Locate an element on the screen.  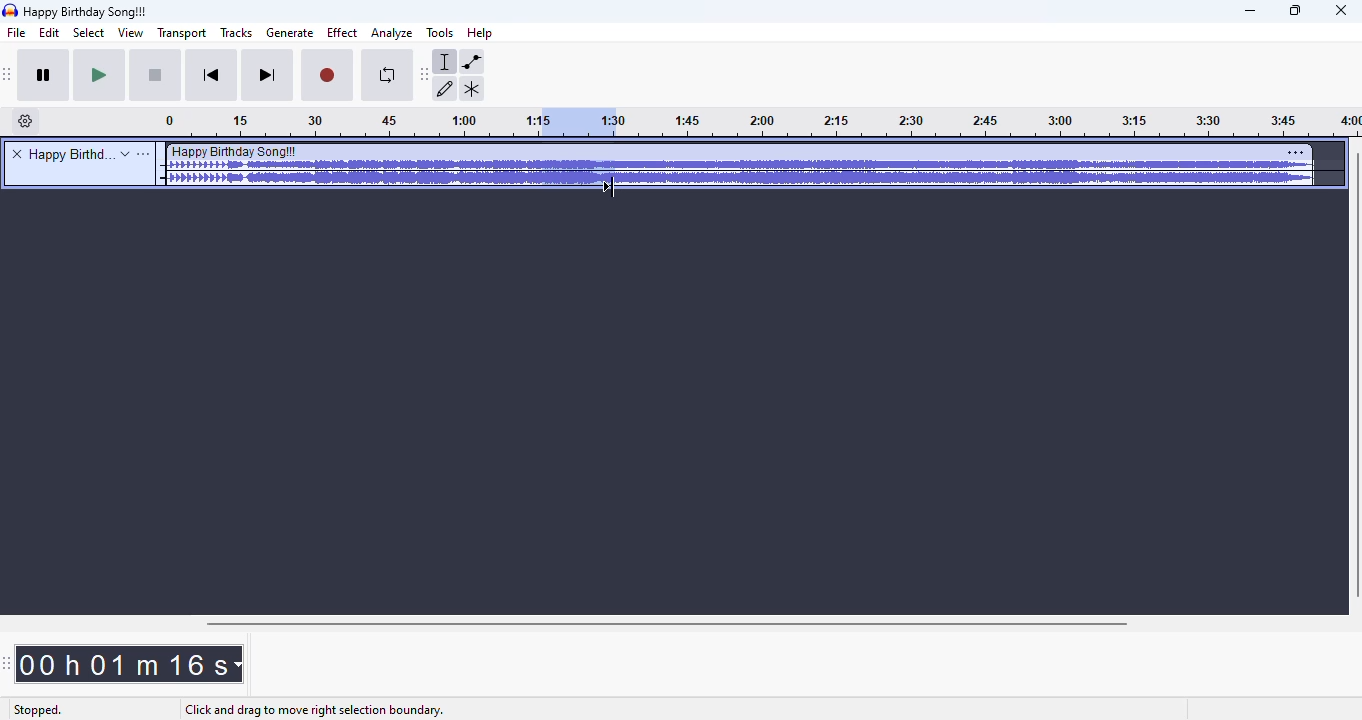
00 h 01 m 16 s is located at coordinates (130, 664).